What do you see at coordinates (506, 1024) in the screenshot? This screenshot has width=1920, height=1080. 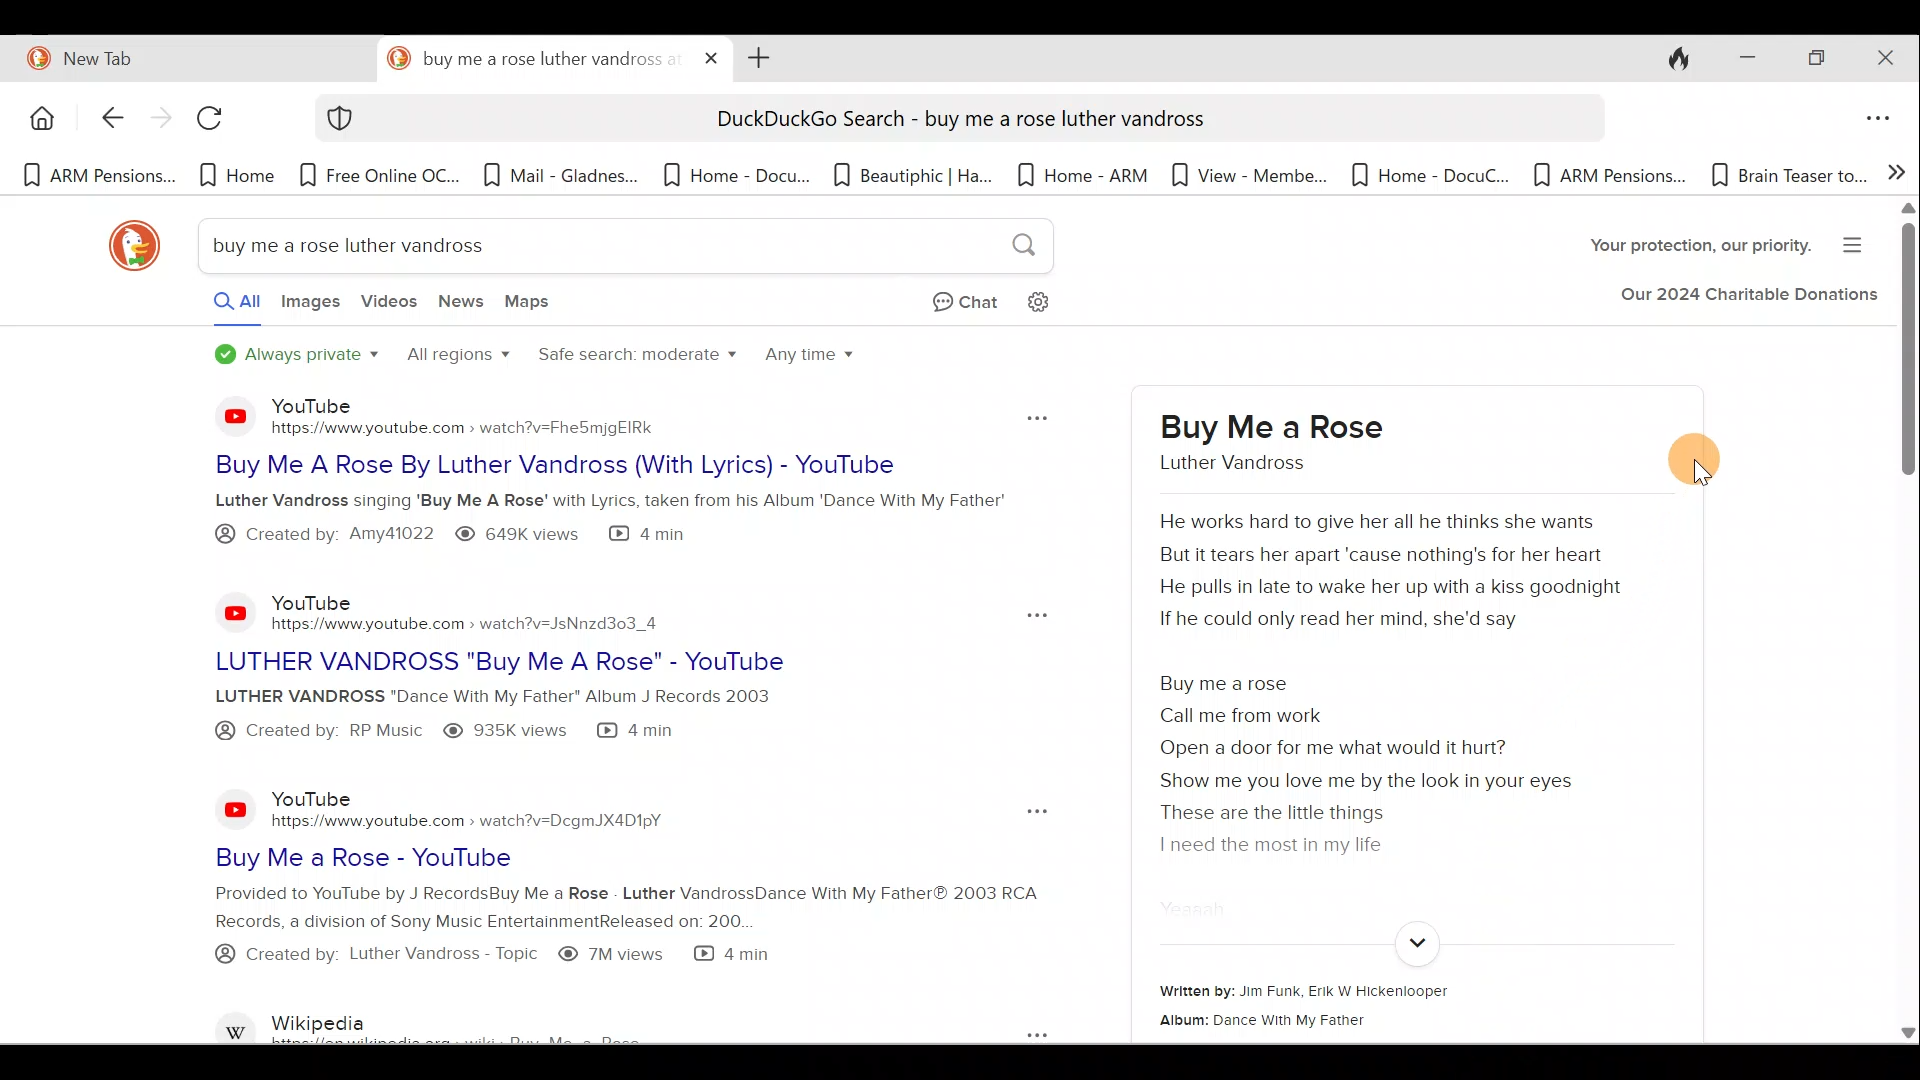 I see `Wikipedia` at bounding box center [506, 1024].